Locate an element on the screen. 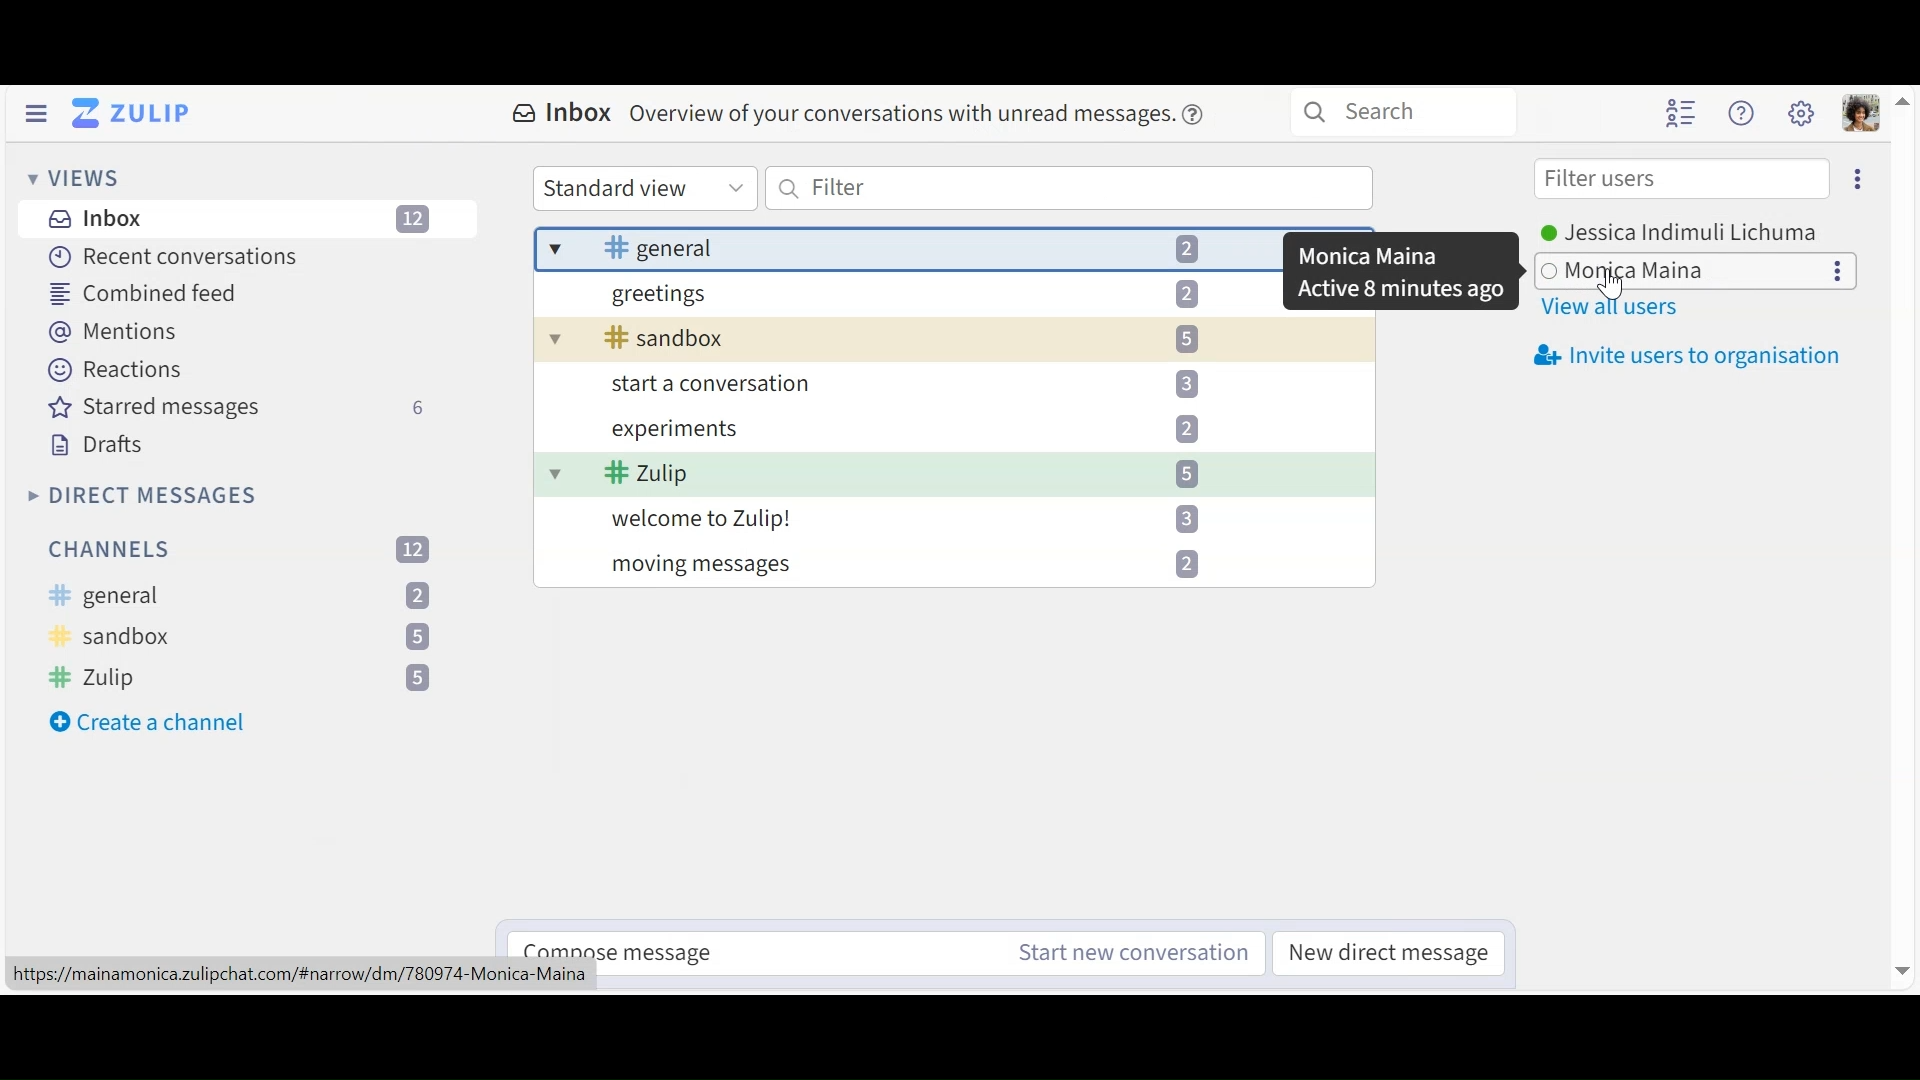 This screenshot has width=1920, height=1080. Starred messages is located at coordinates (233, 406).